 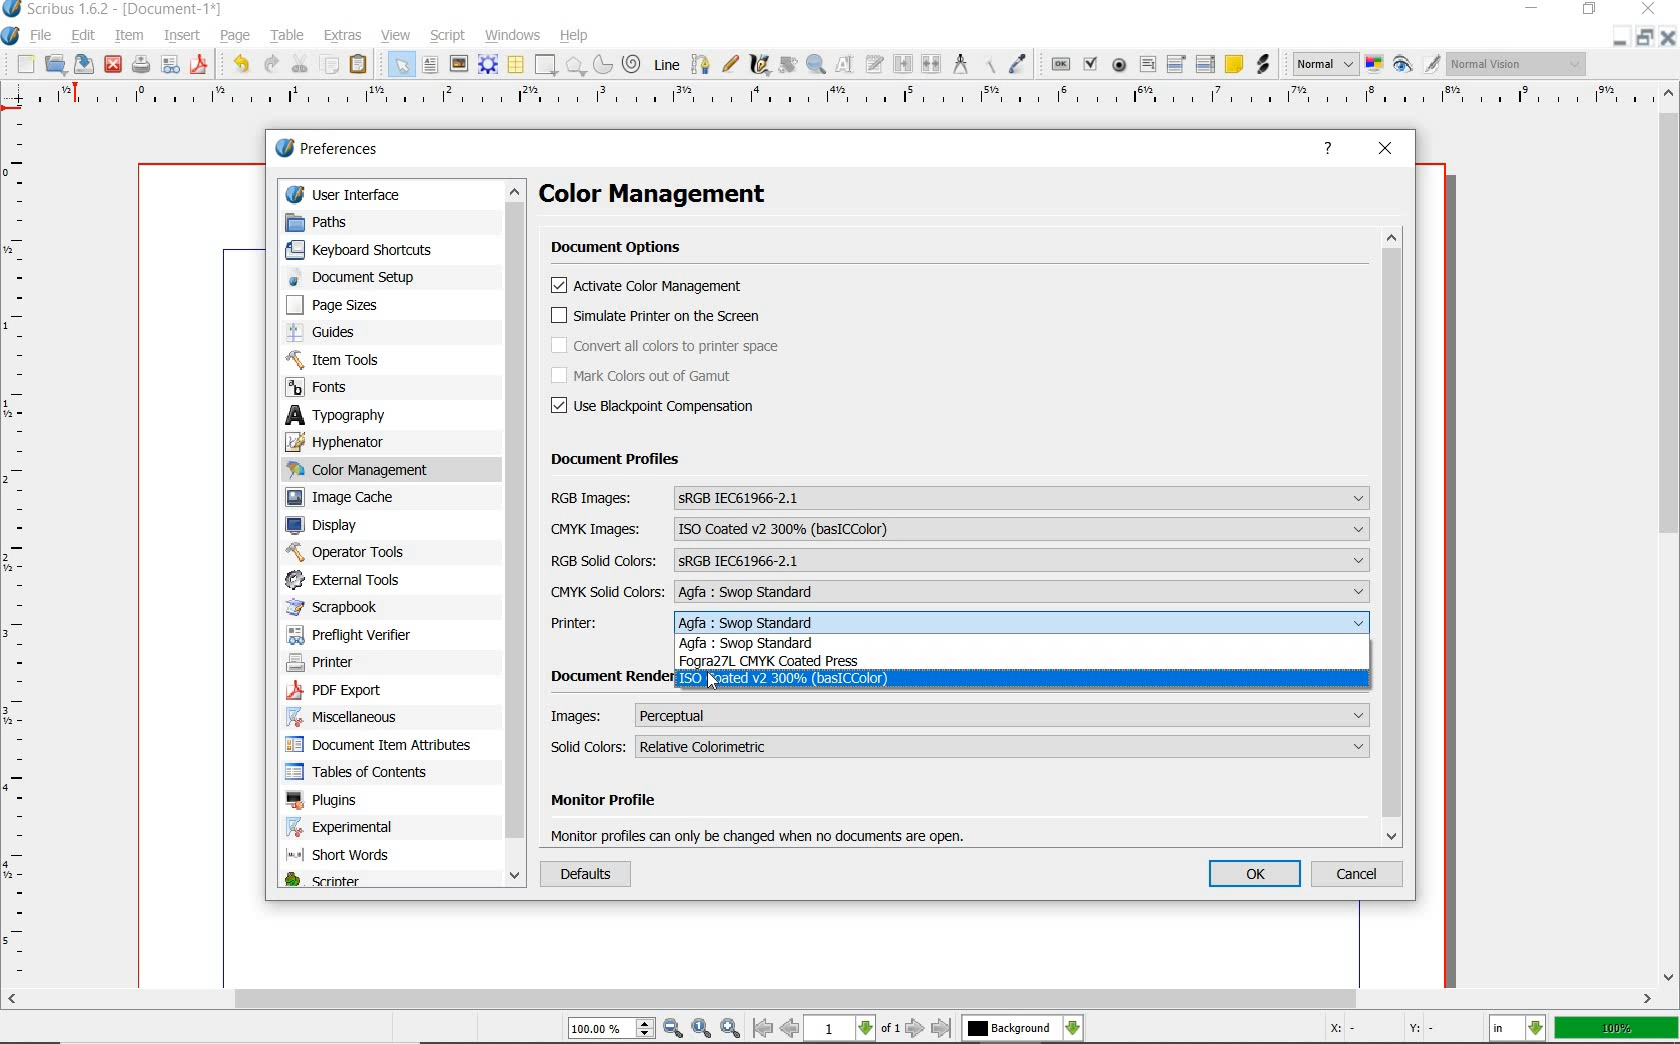 I want to click on select image preview mode, so click(x=1326, y=63).